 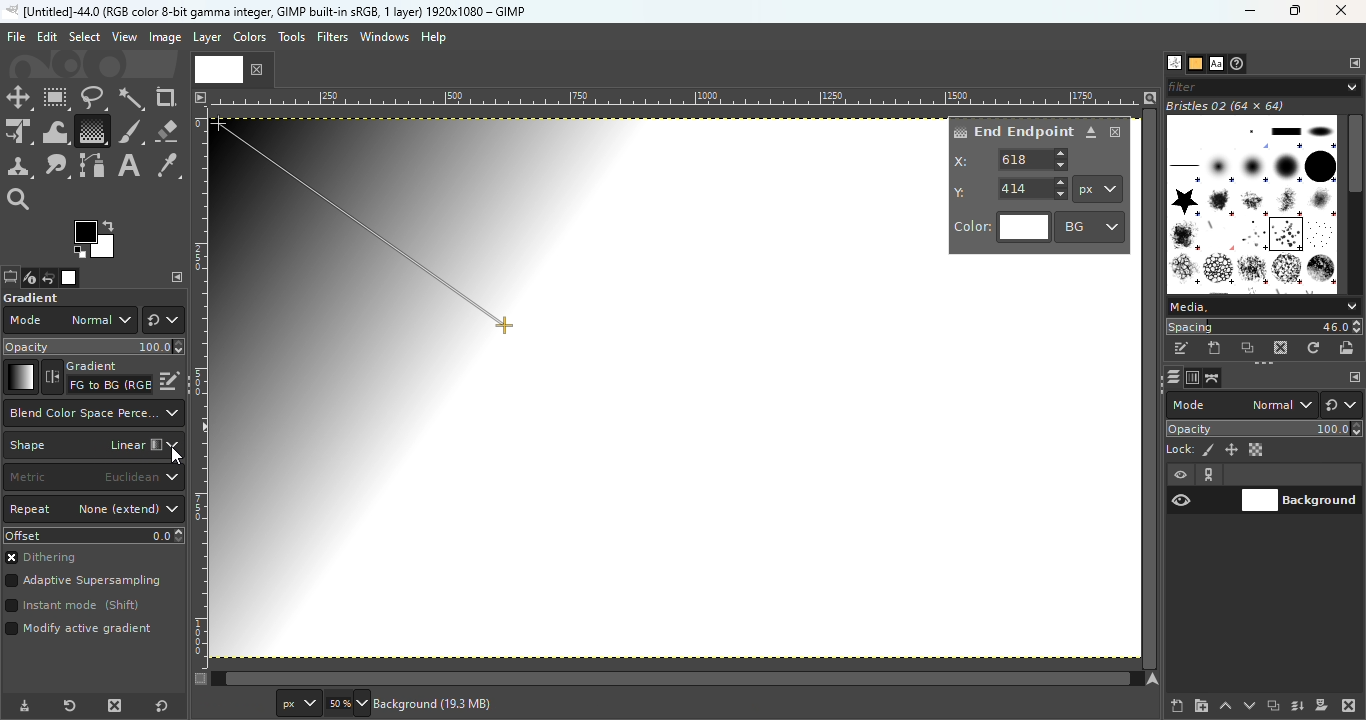 What do you see at coordinates (1264, 327) in the screenshot?
I see `Spacing` at bounding box center [1264, 327].